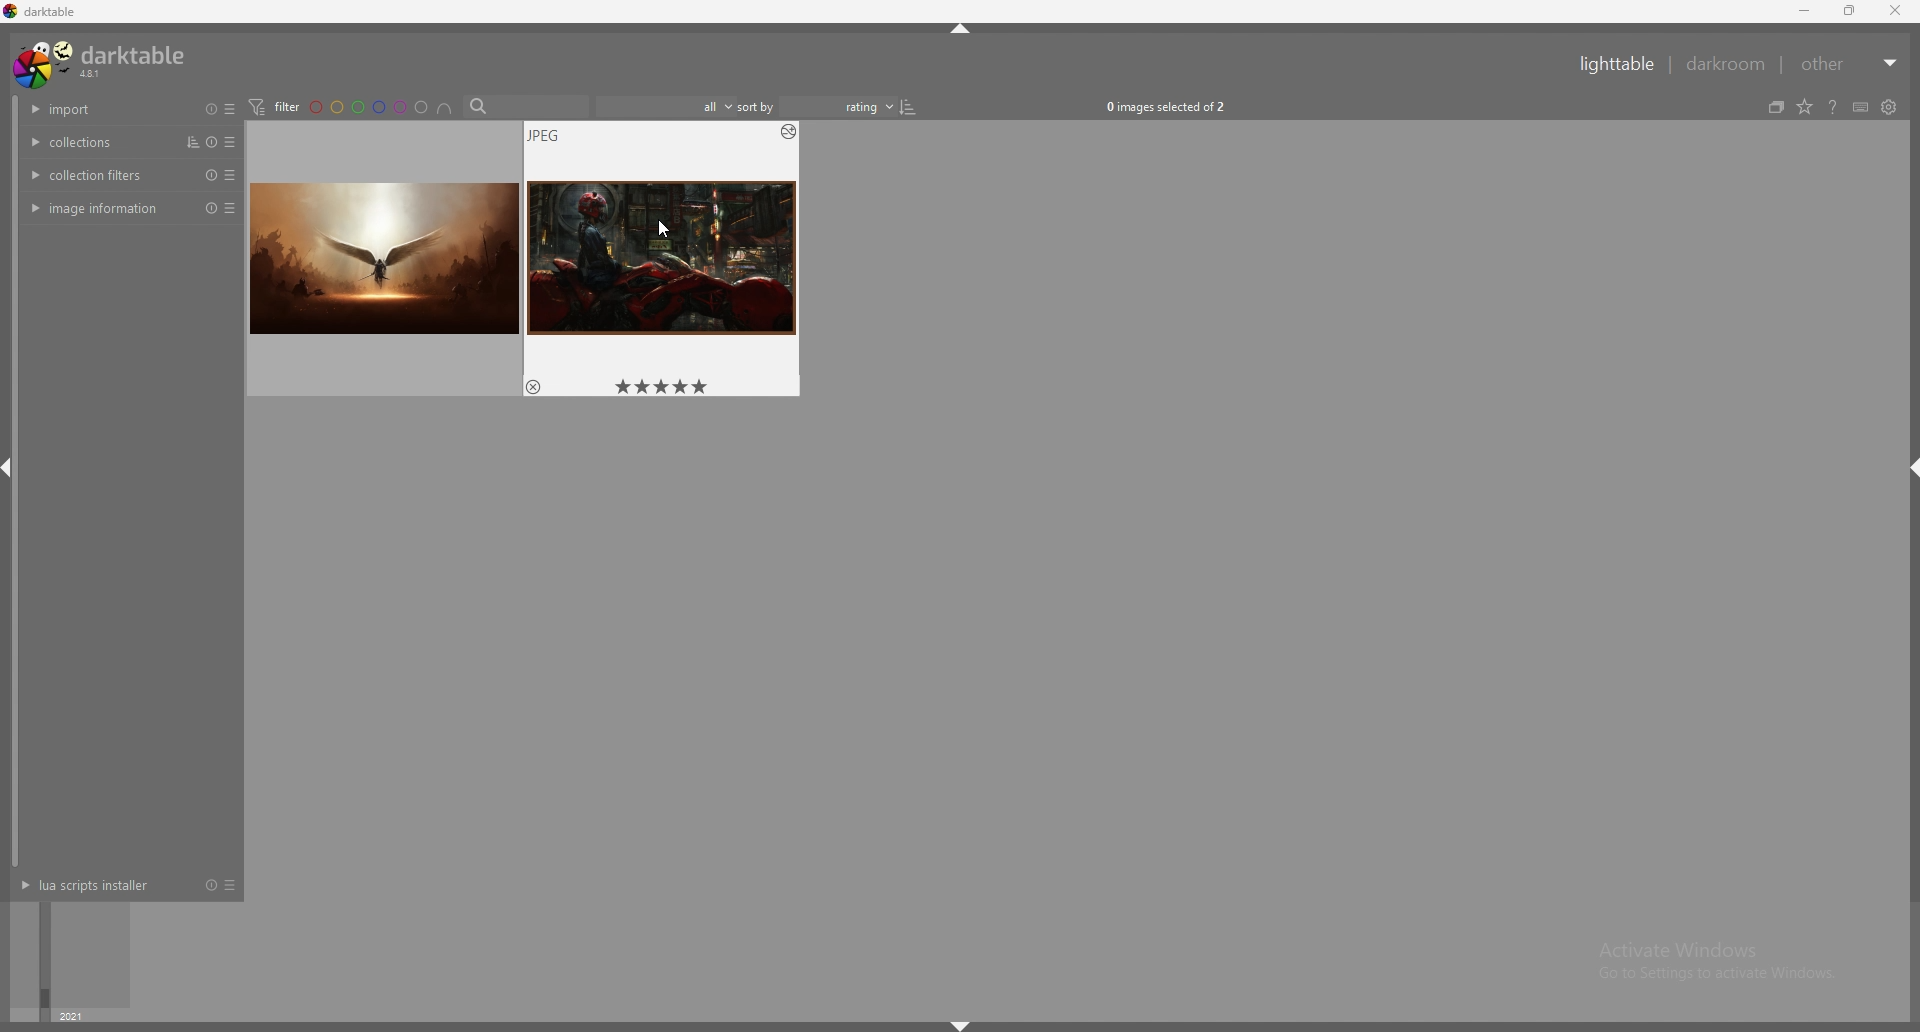 The width and height of the screenshot is (1920, 1032). Describe the element at coordinates (524, 105) in the screenshot. I see `search bar` at that location.